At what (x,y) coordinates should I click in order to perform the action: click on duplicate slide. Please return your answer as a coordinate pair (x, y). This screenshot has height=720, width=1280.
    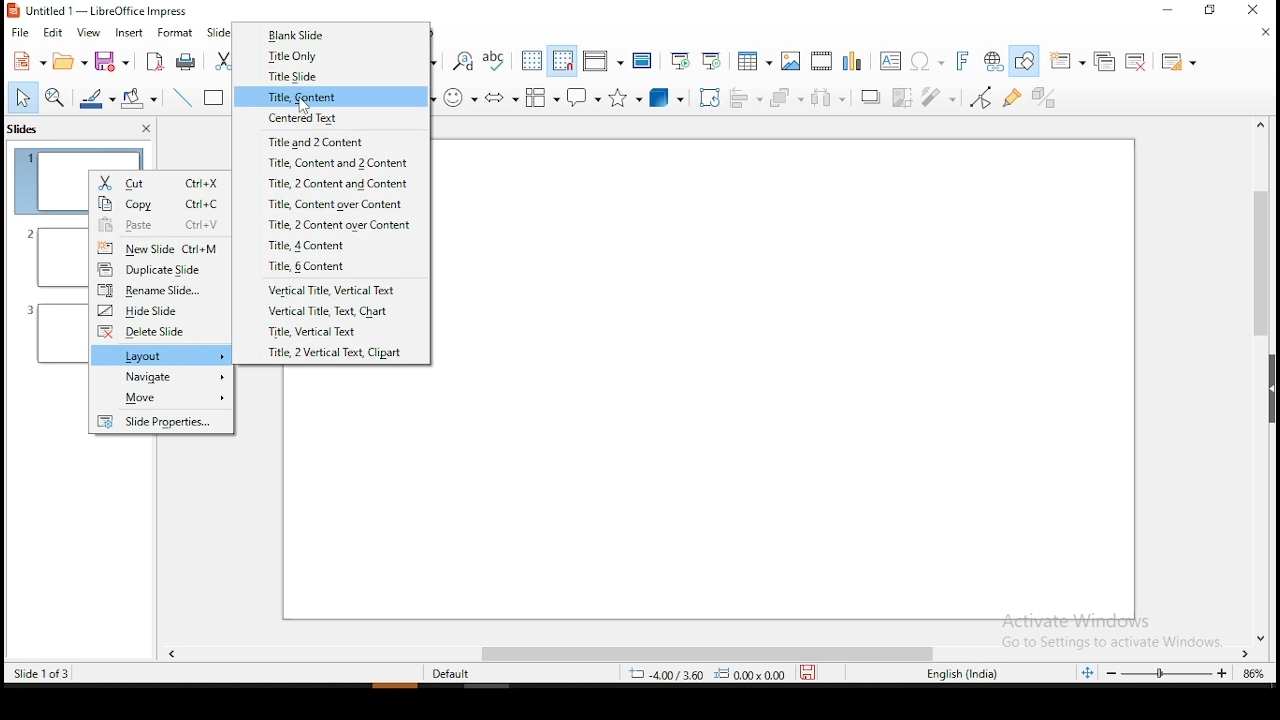
    Looking at the image, I should click on (163, 269).